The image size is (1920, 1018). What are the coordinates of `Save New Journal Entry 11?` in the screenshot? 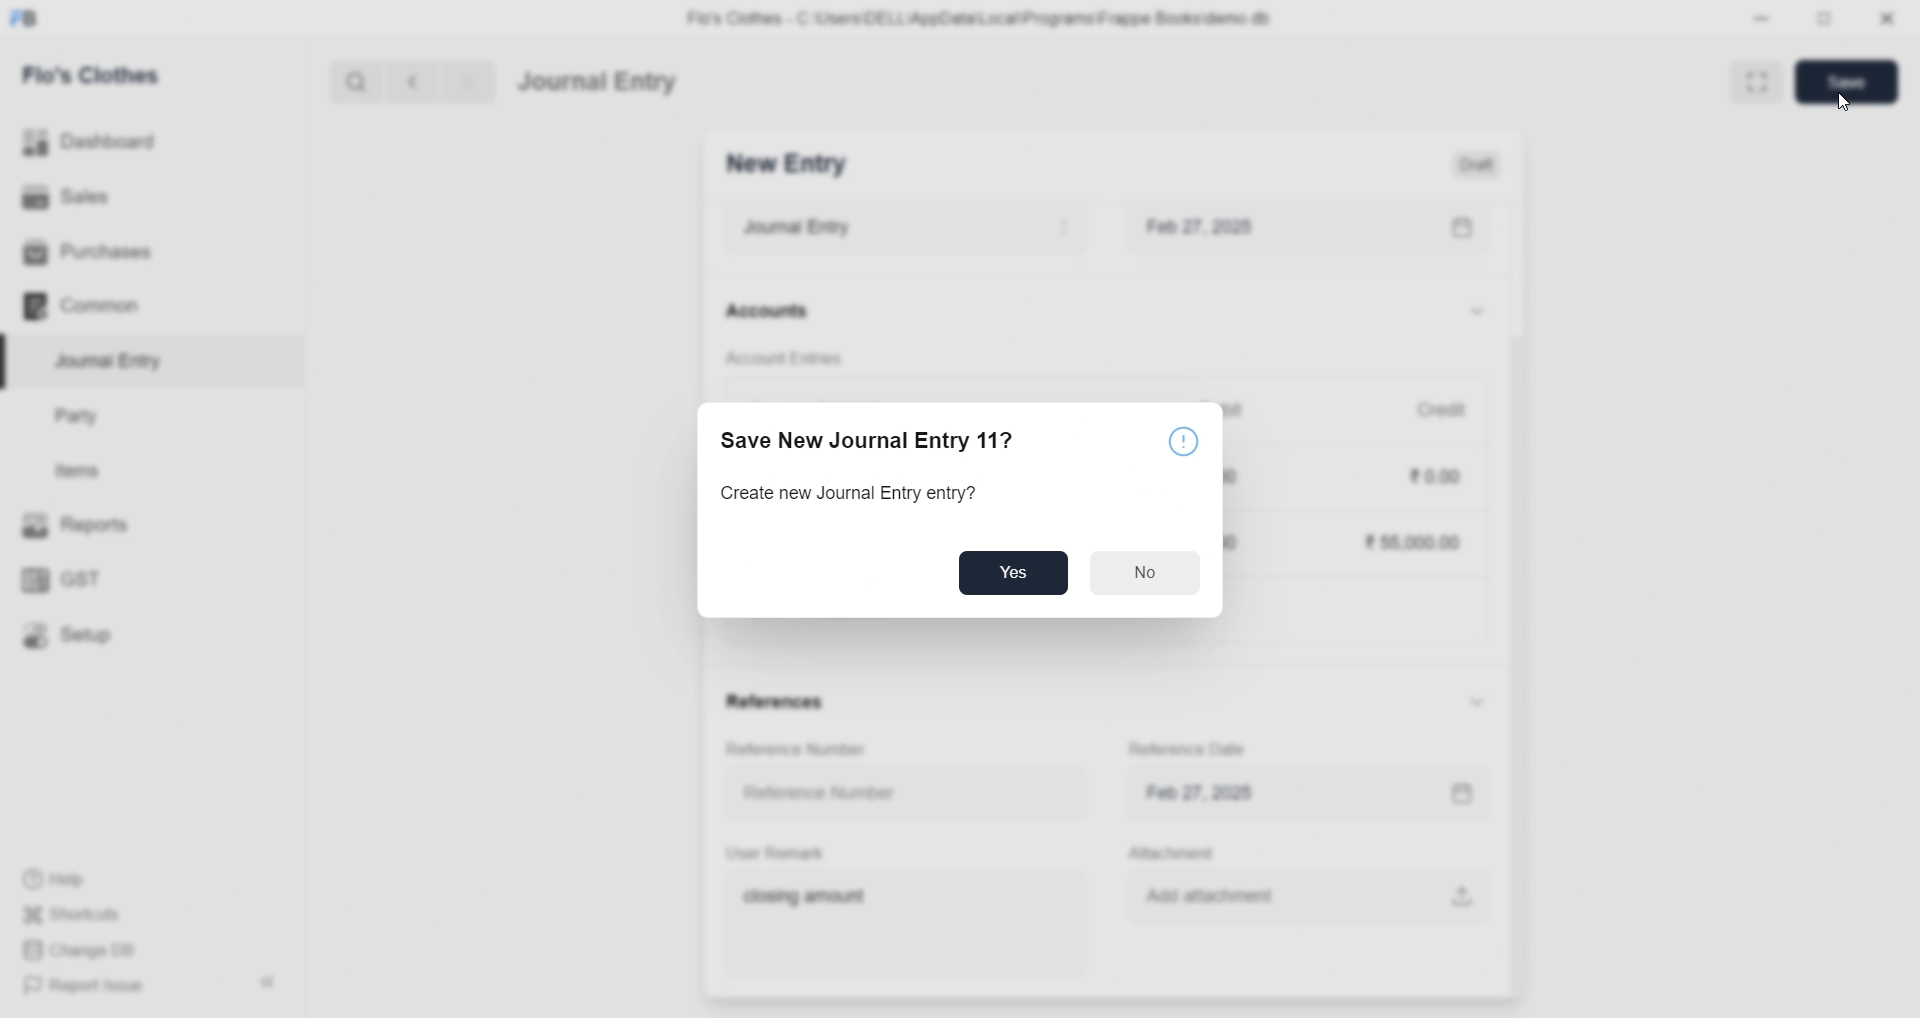 It's located at (868, 441).